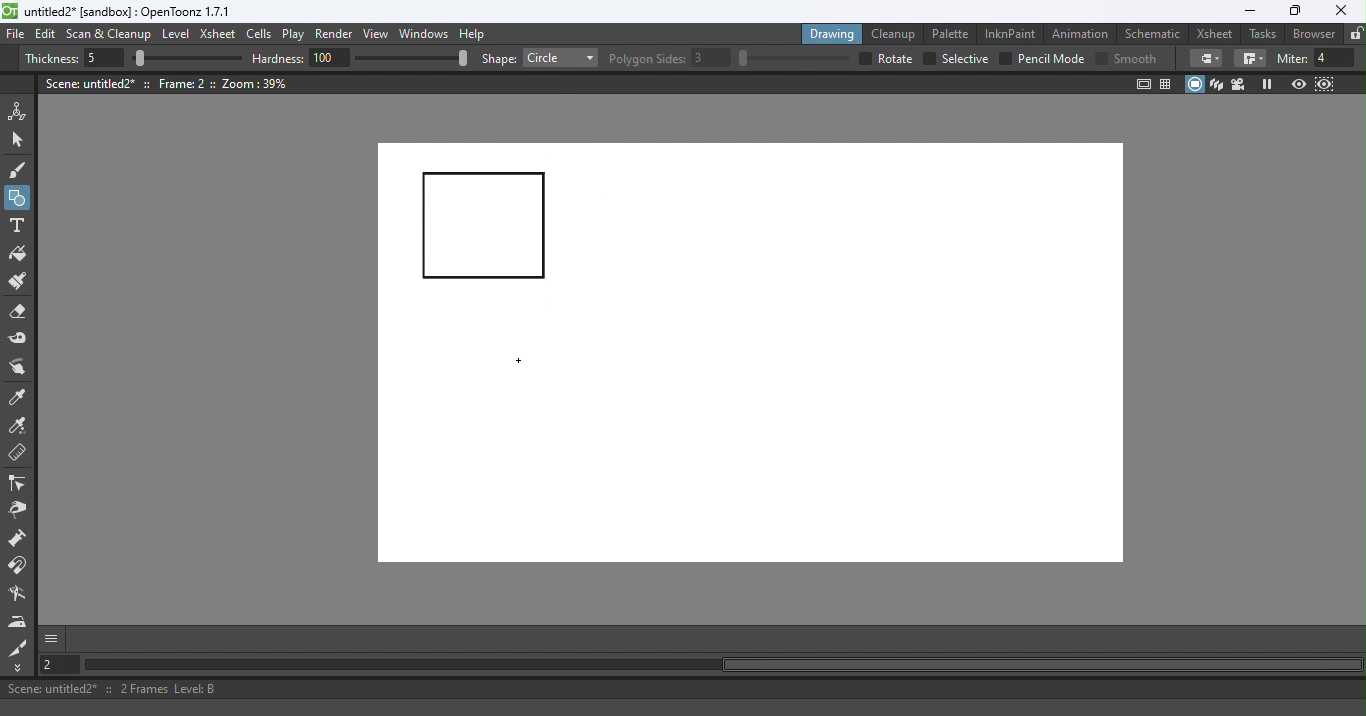 This screenshot has width=1366, height=716. Describe the element at coordinates (21, 340) in the screenshot. I see `Tape tool` at that location.